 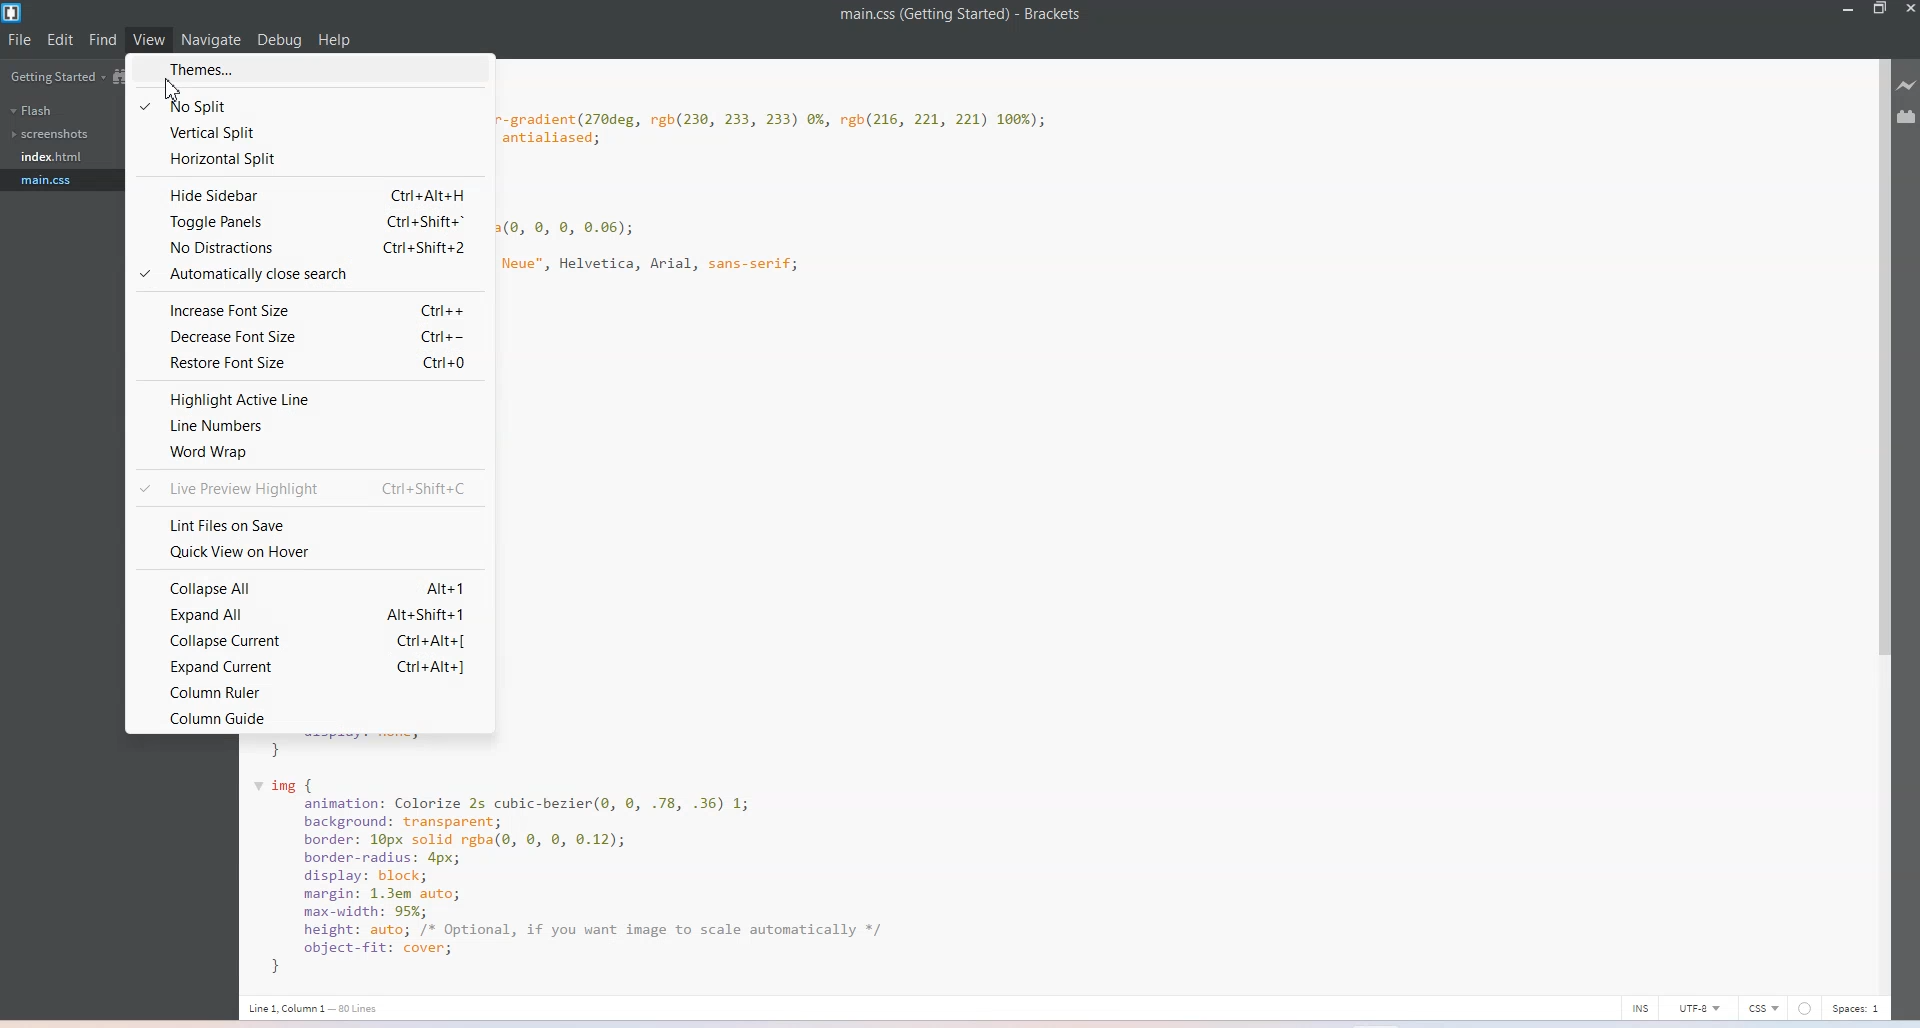 I want to click on Vertical split, so click(x=312, y=133).